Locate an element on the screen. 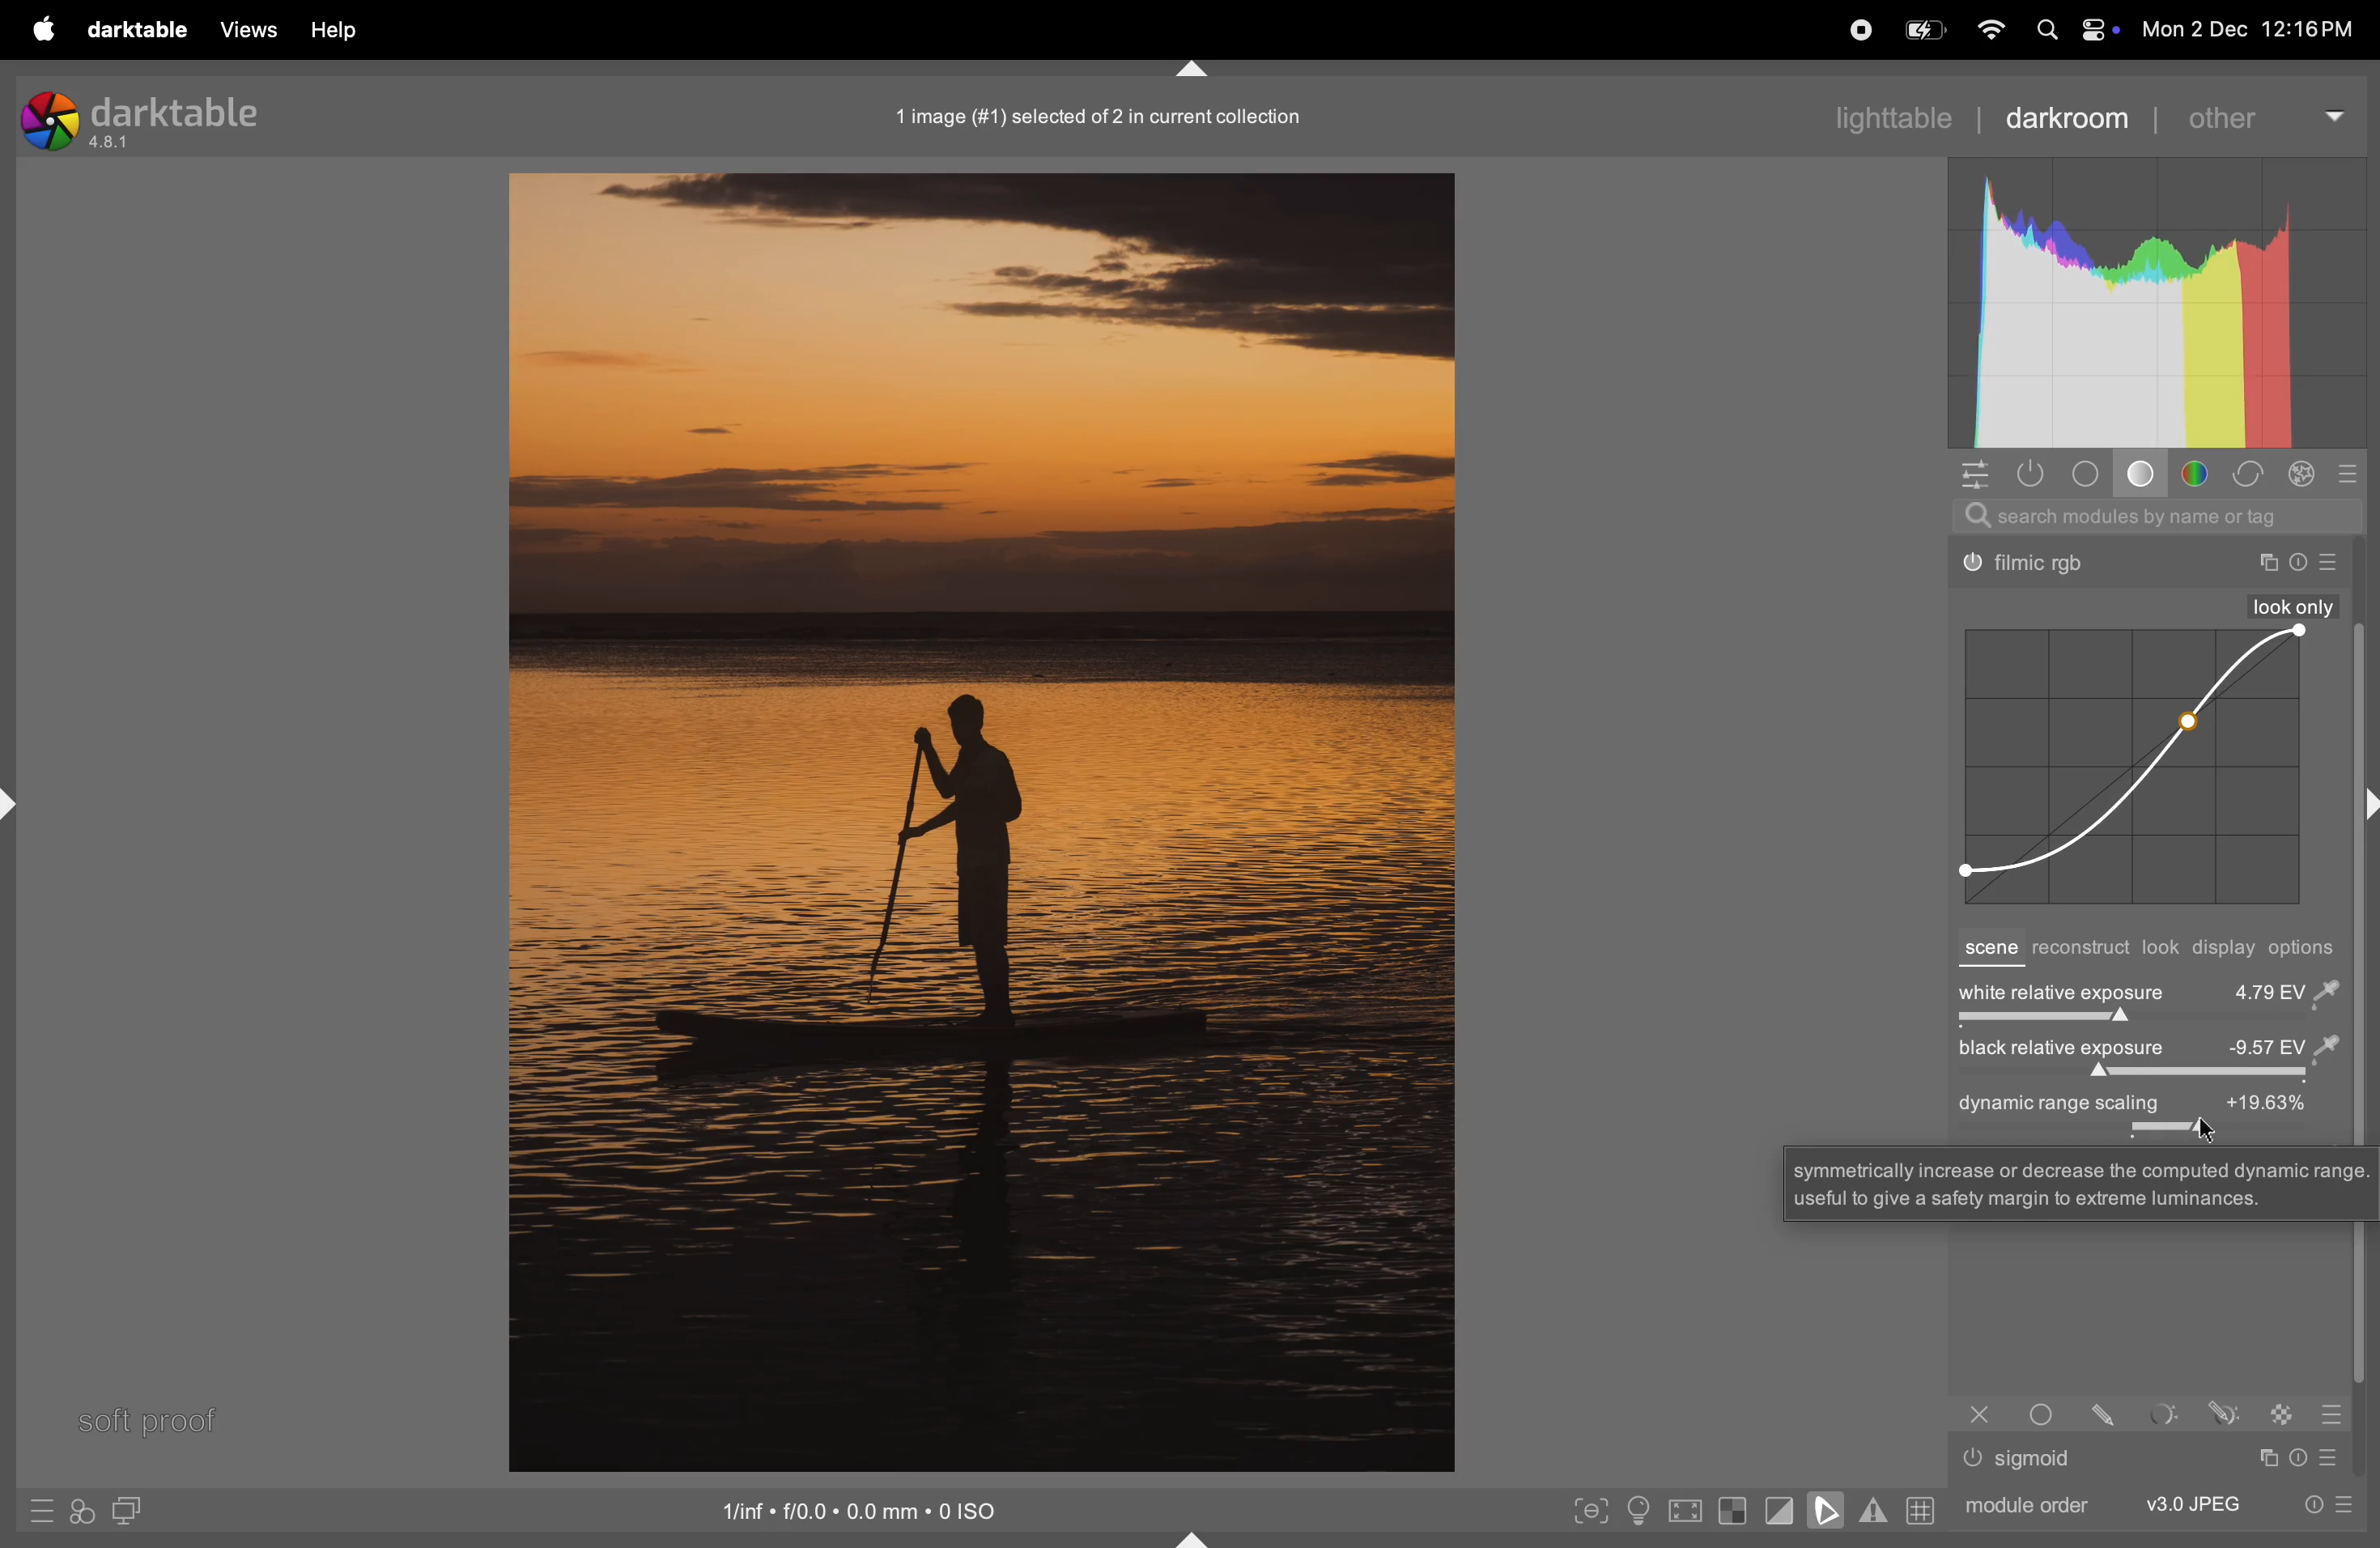   is located at coordinates (2331, 1414).